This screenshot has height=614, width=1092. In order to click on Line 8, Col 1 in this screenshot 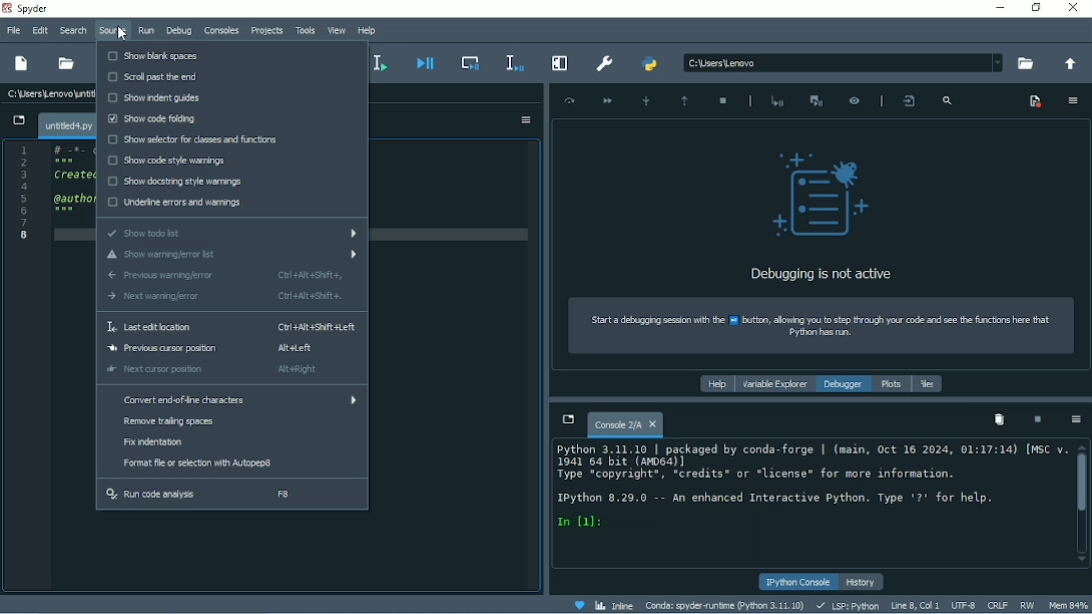, I will do `click(915, 604)`.